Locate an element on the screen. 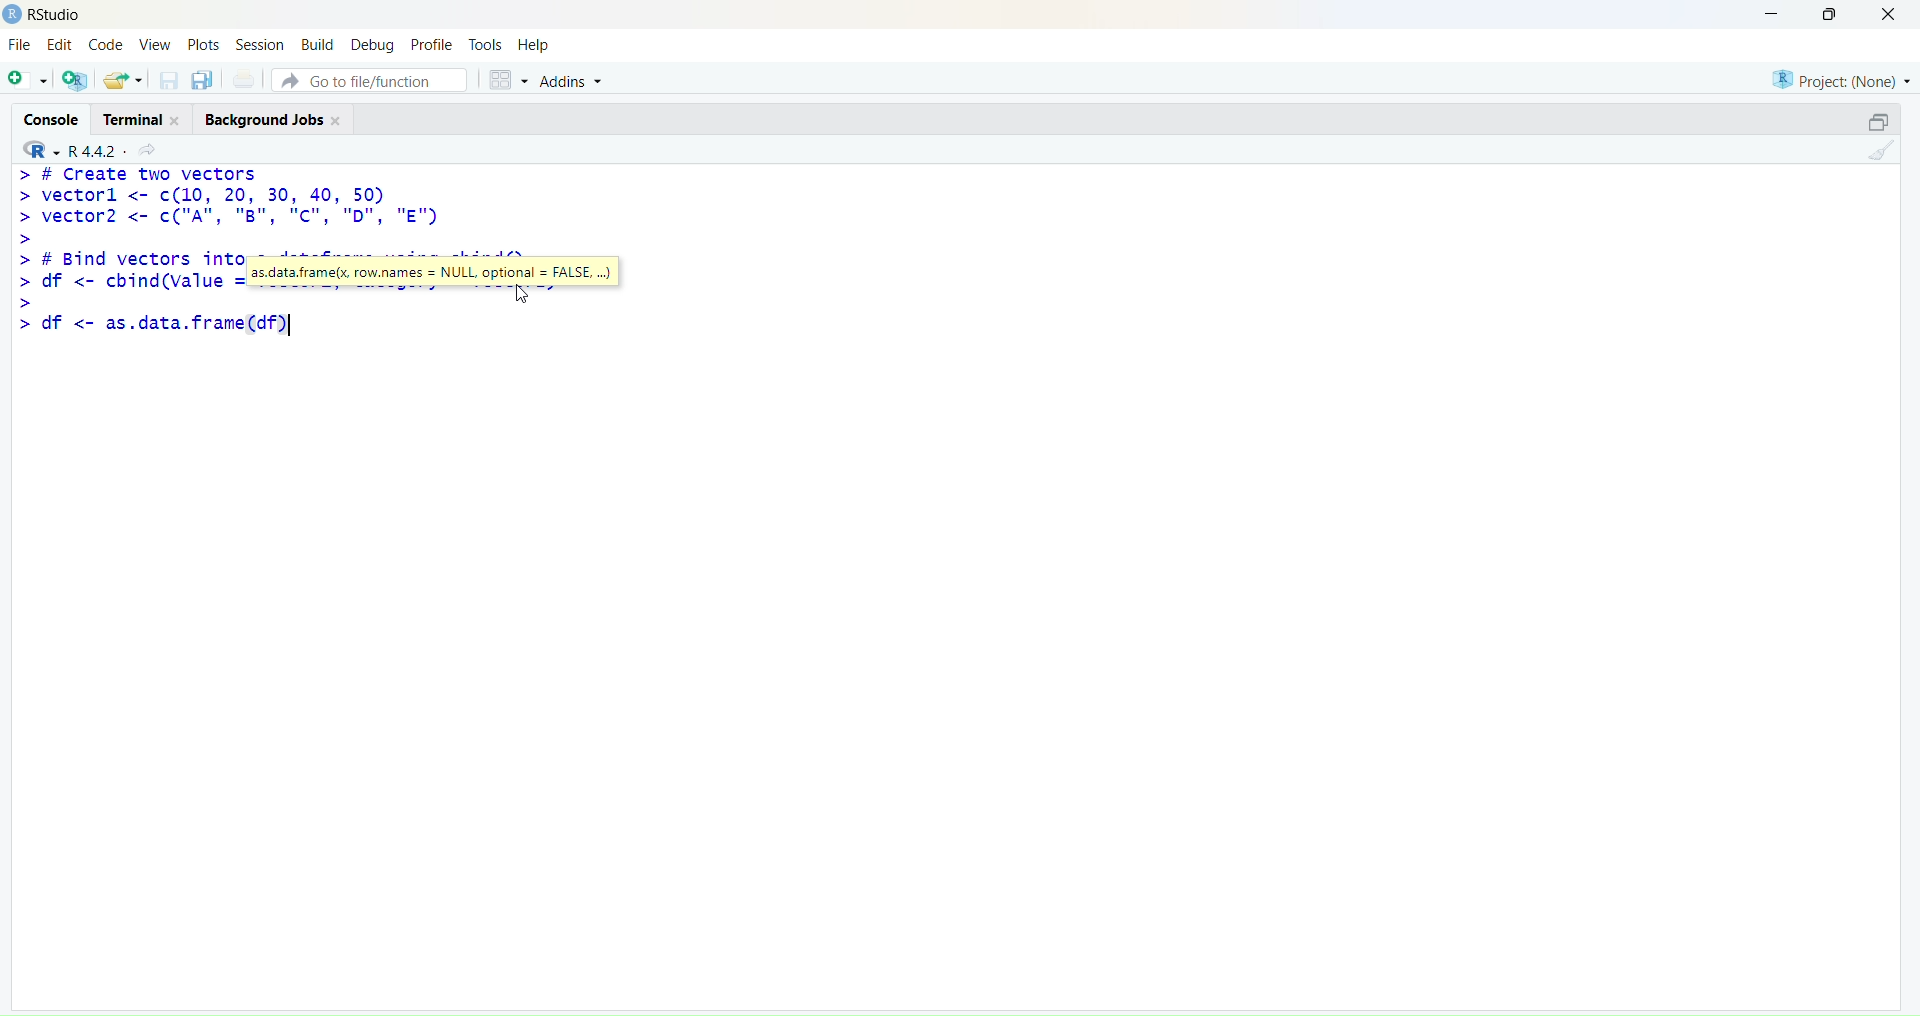 The height and width of the screenshot is (1016, 1920). Addins is located at coordinates (570, 81).